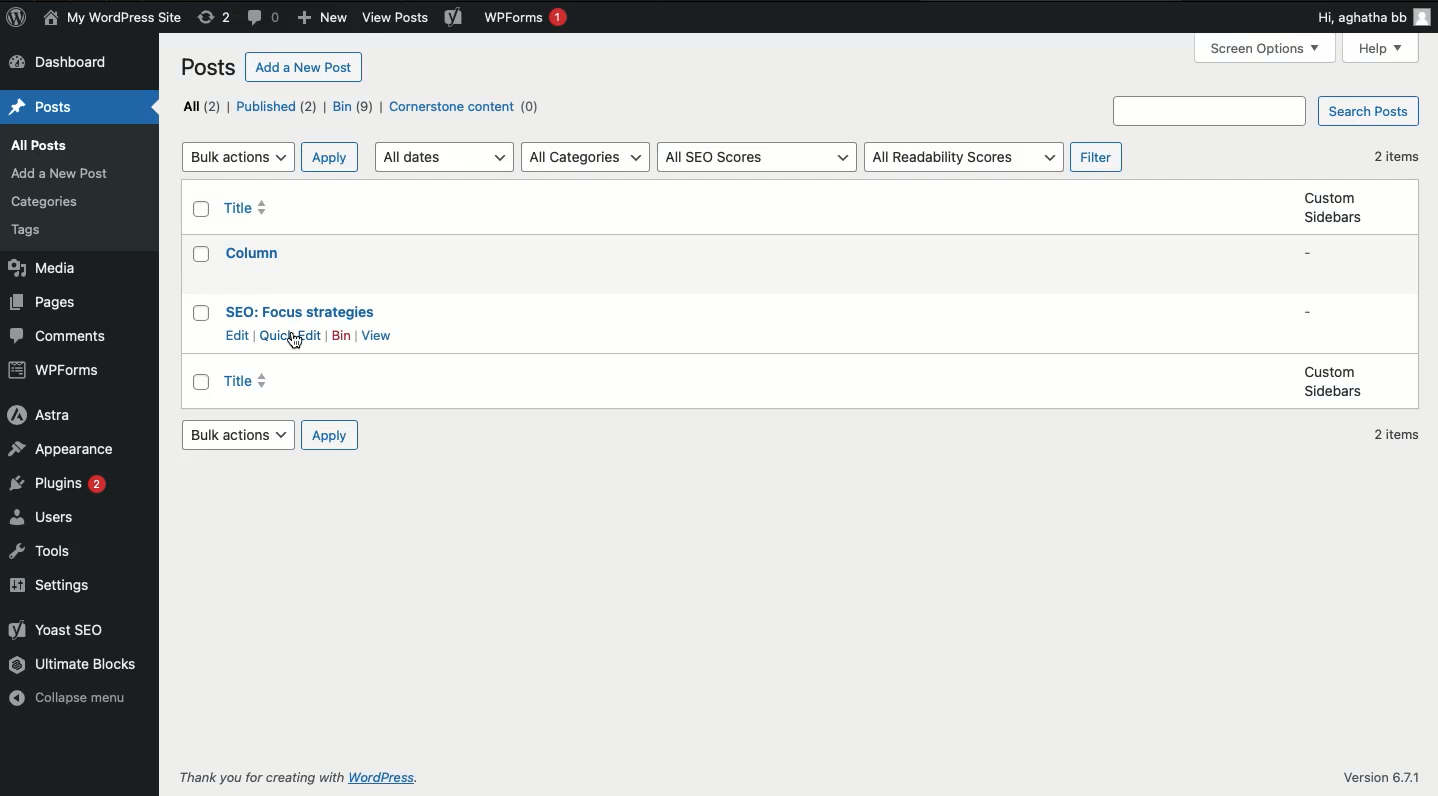 The width and height of the screenshot is (1438, 796). What do you see at coordinates (255, 383) in the screenshot?
I see `Title` at bounding box center [255, 383].